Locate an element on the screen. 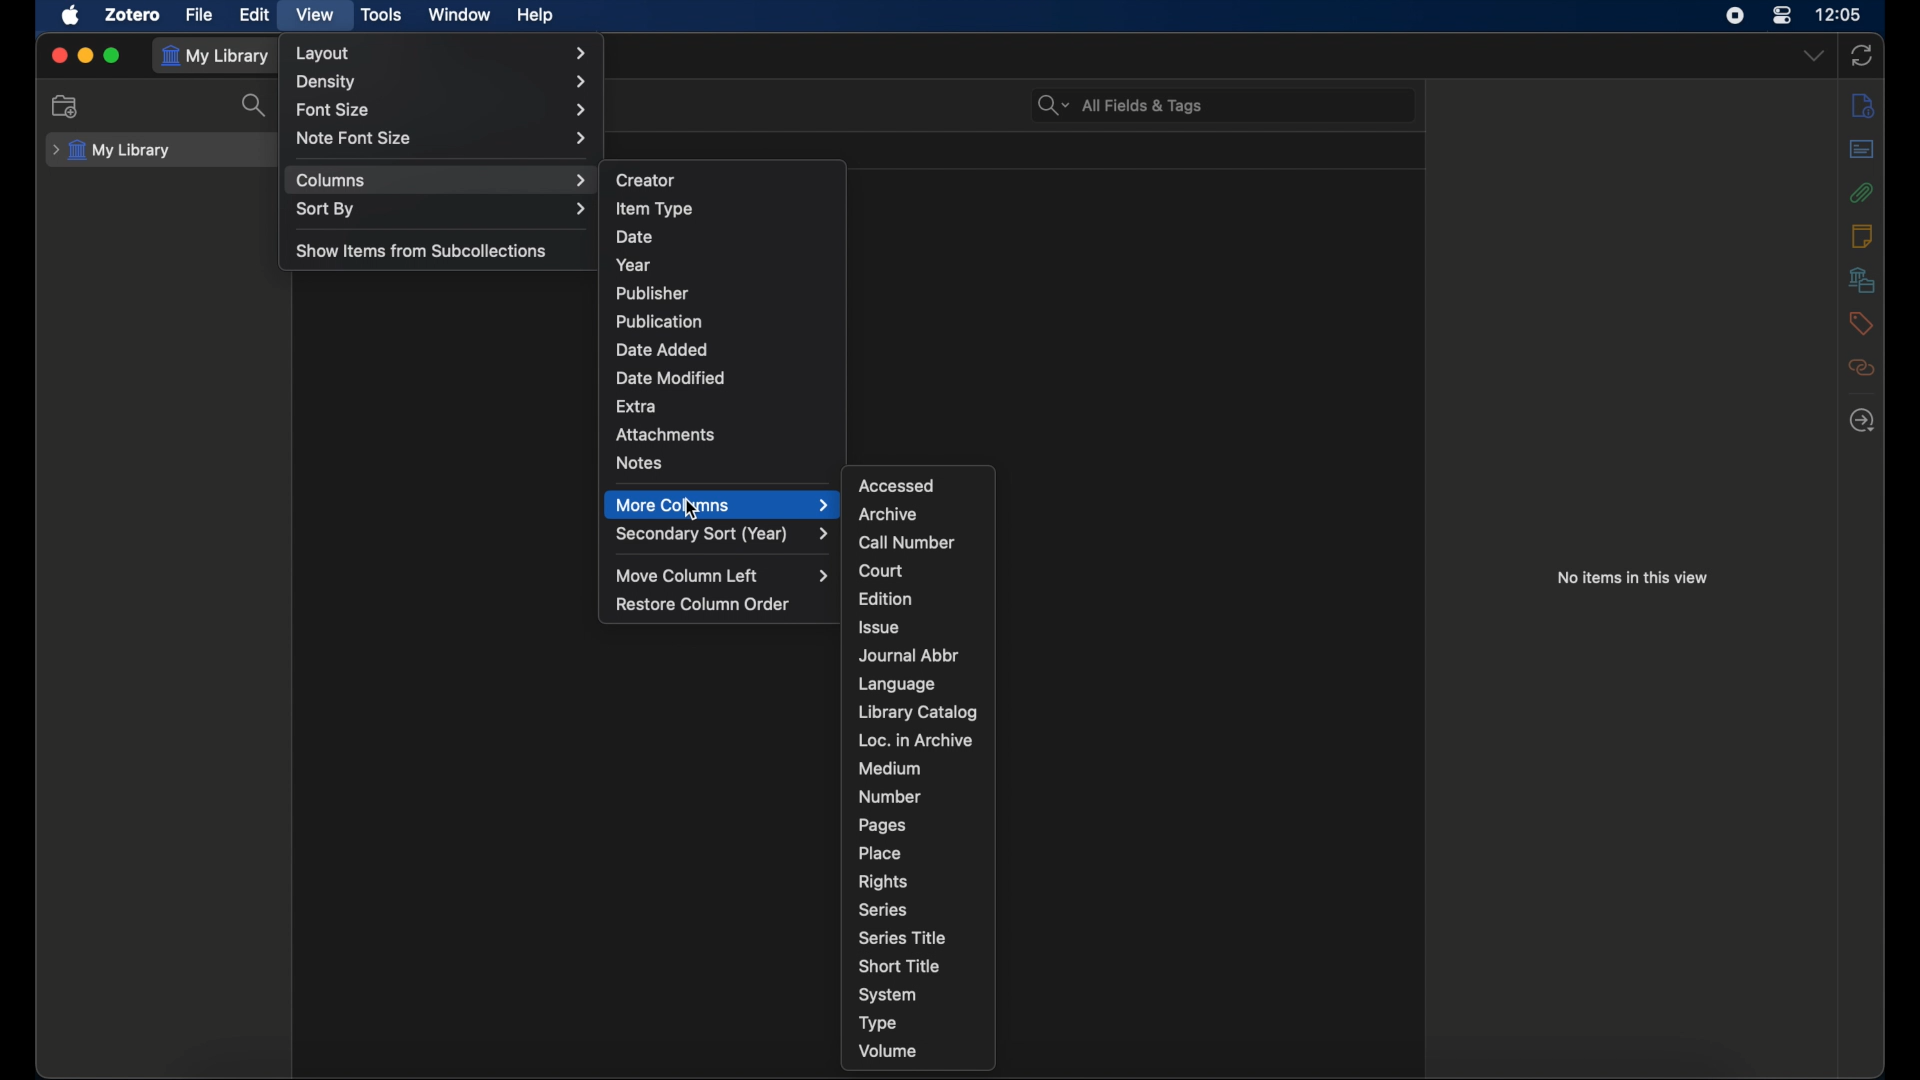  maximize is located at coordinates (114, 56).